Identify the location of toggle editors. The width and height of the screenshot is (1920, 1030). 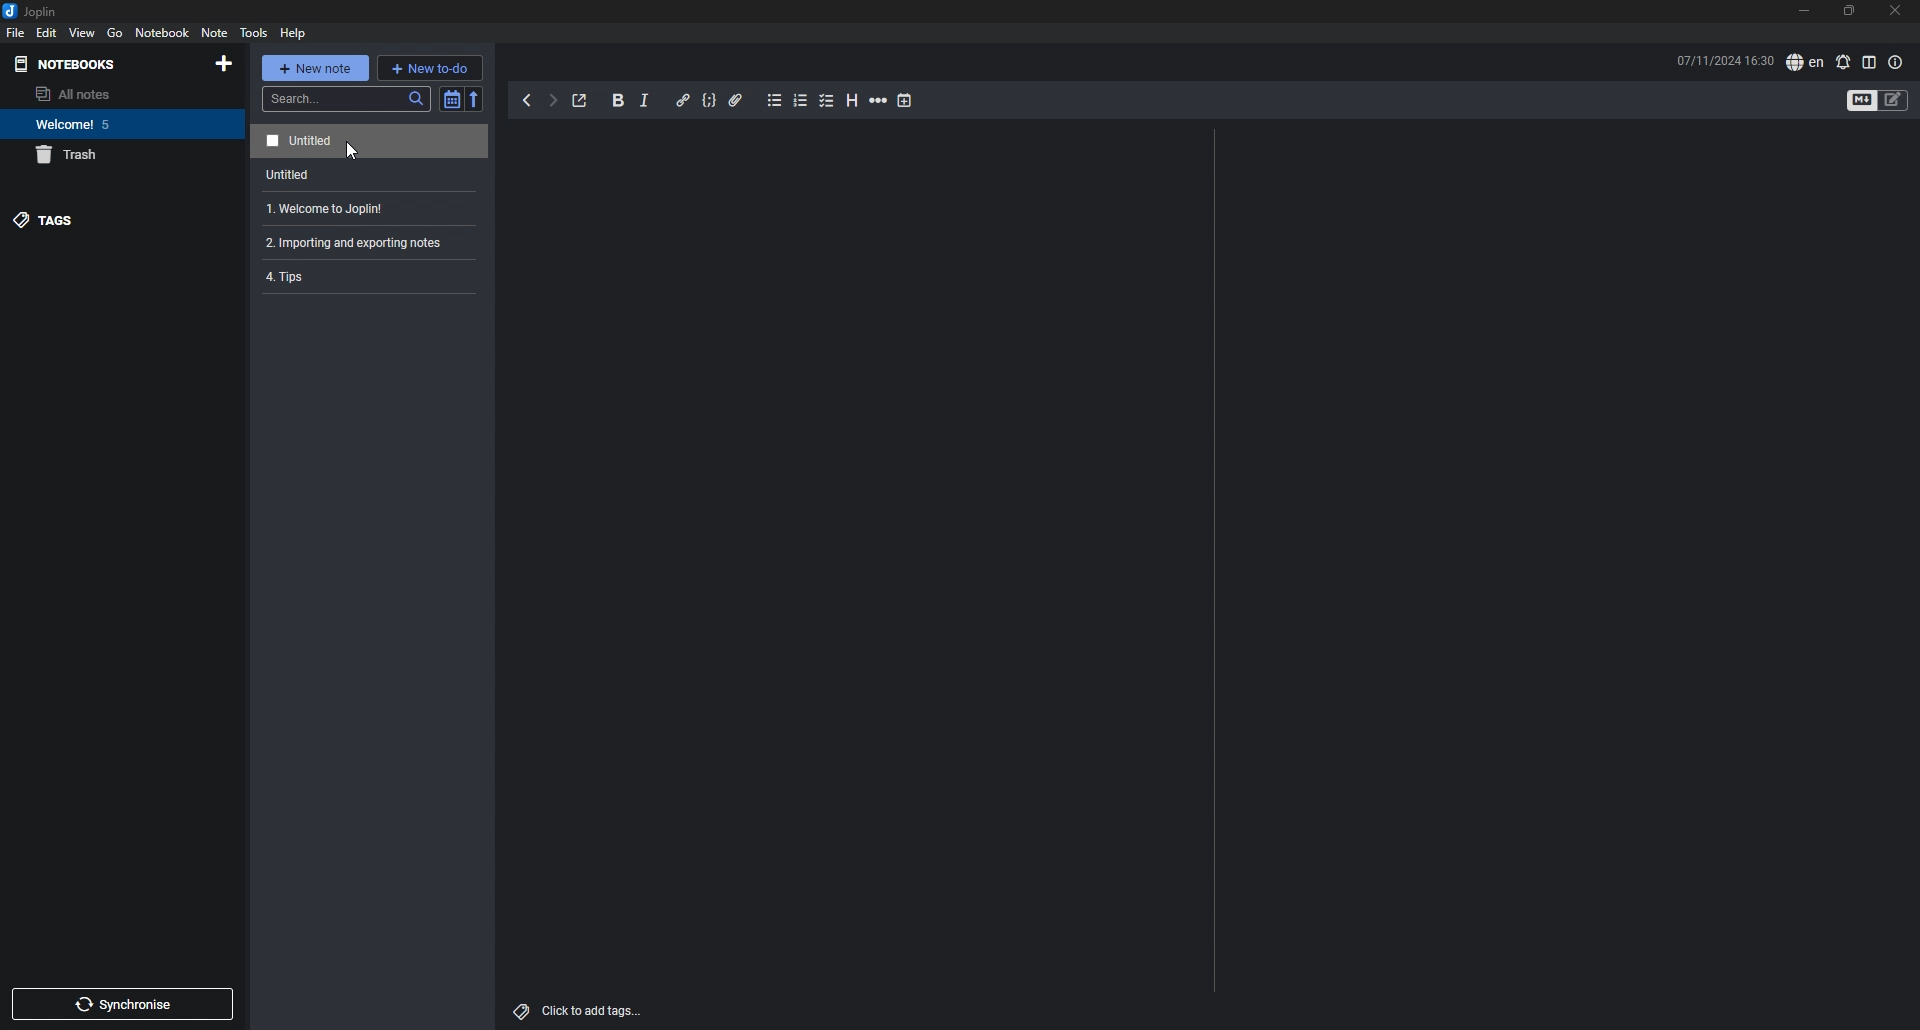
(1862, 101).